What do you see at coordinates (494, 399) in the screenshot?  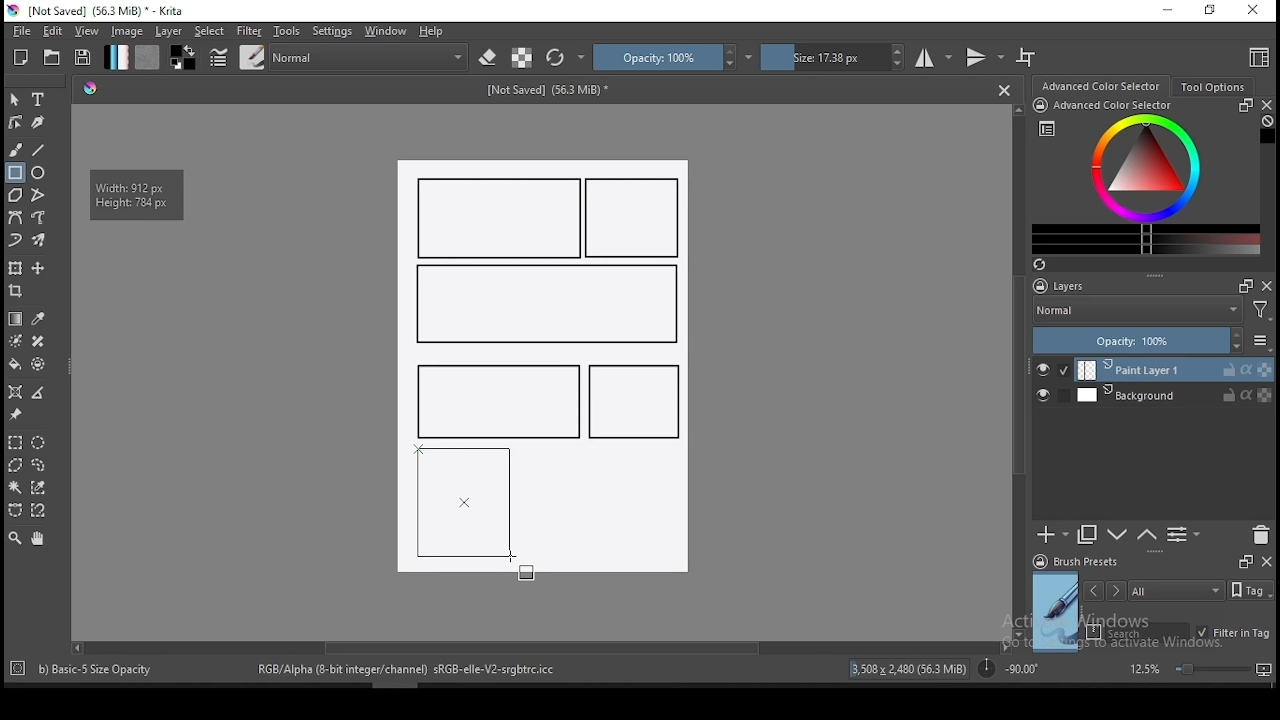 I see `new rectangle` at bounding box center [494, 399].